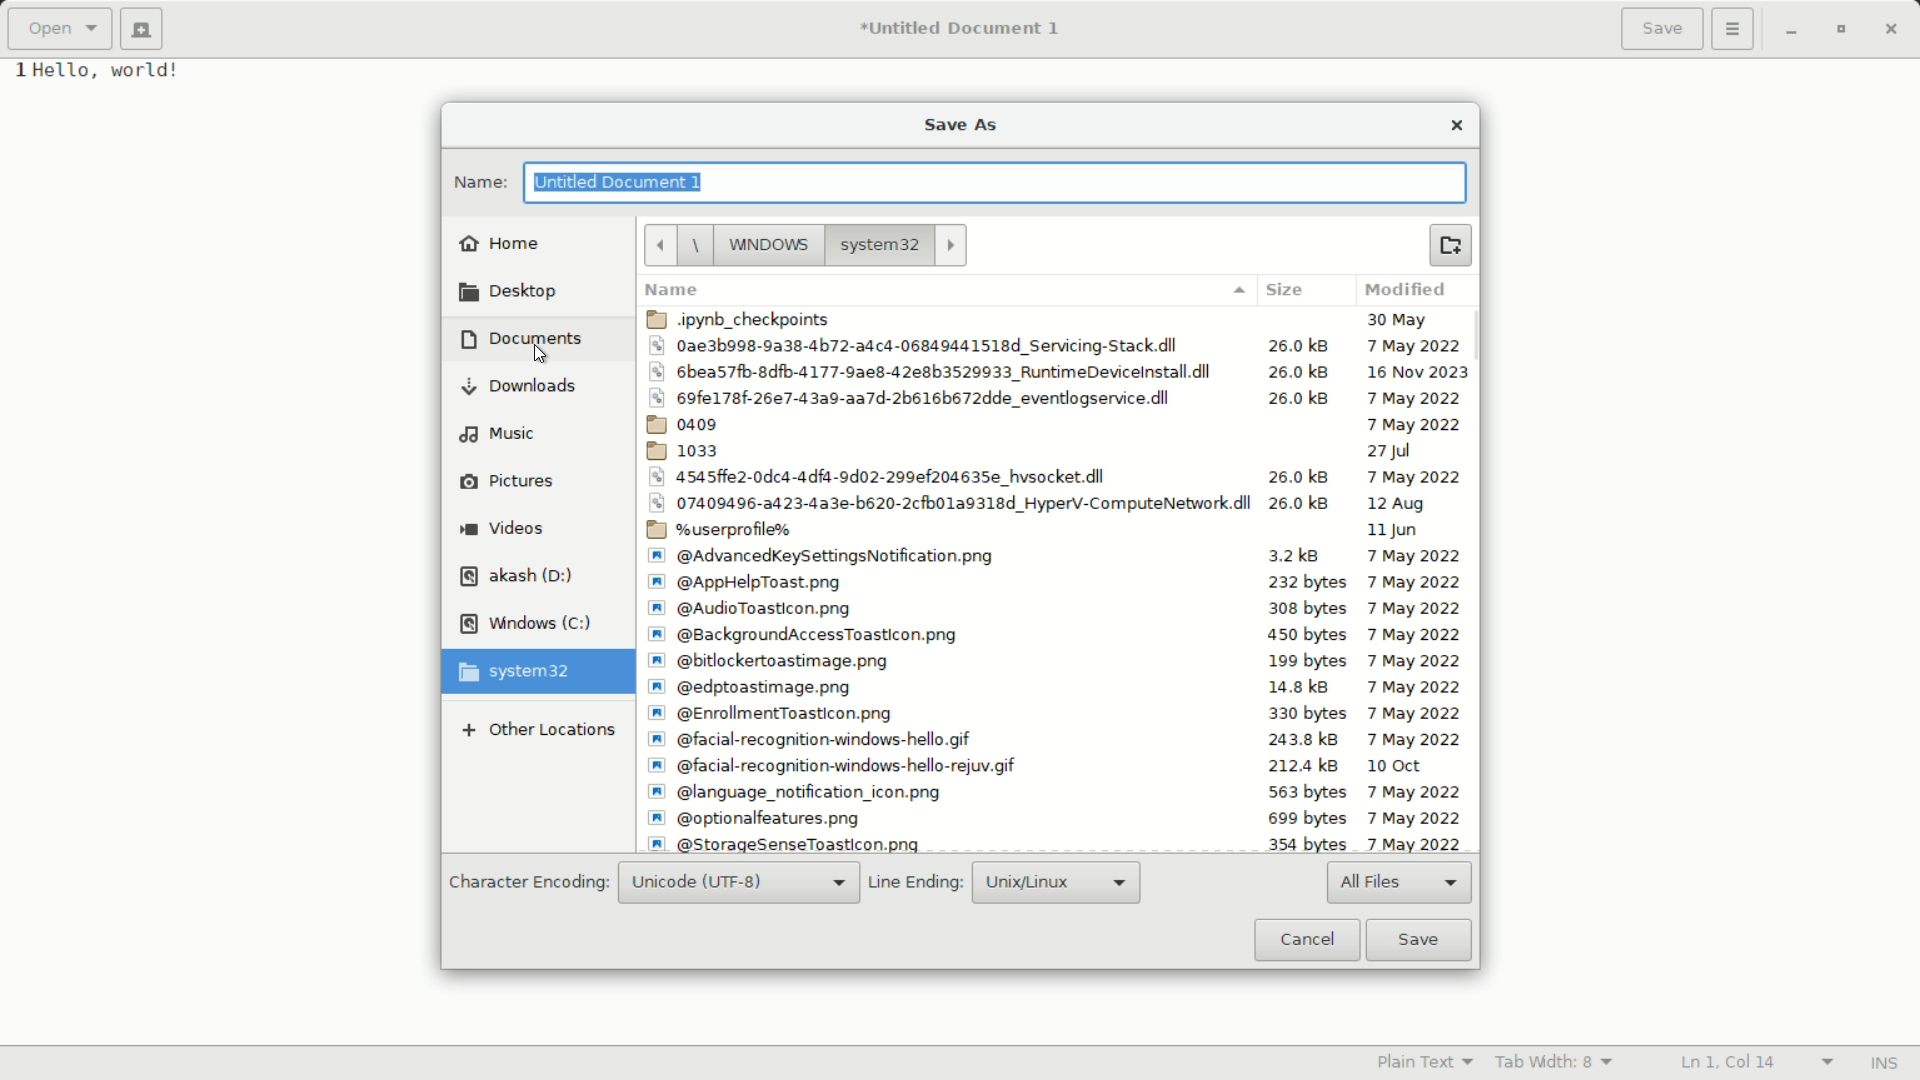 The width and height of the screenshot is (1920, 1080). Describe the element at coordinates (142, 30) in the screenshot. I see `new document` at that location.